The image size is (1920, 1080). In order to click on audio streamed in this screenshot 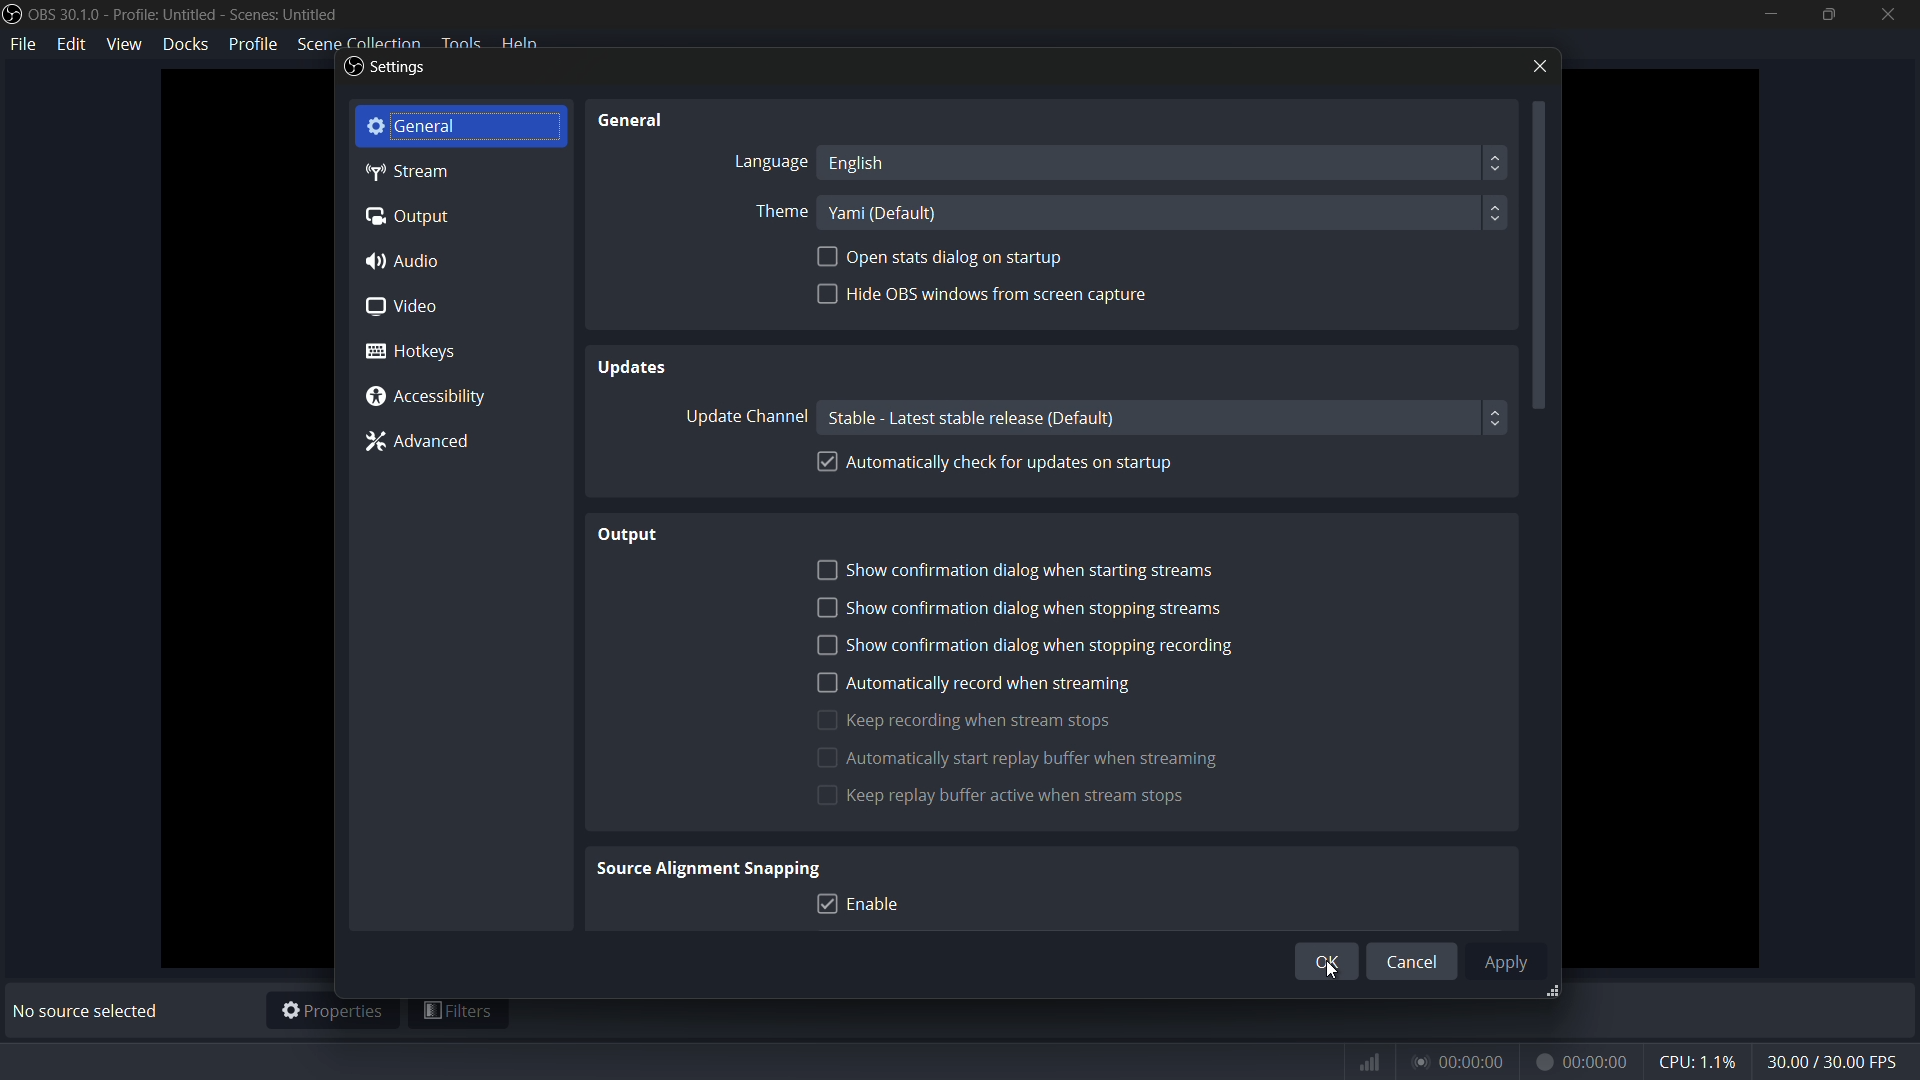, I will do `click(1465, 1058)`.